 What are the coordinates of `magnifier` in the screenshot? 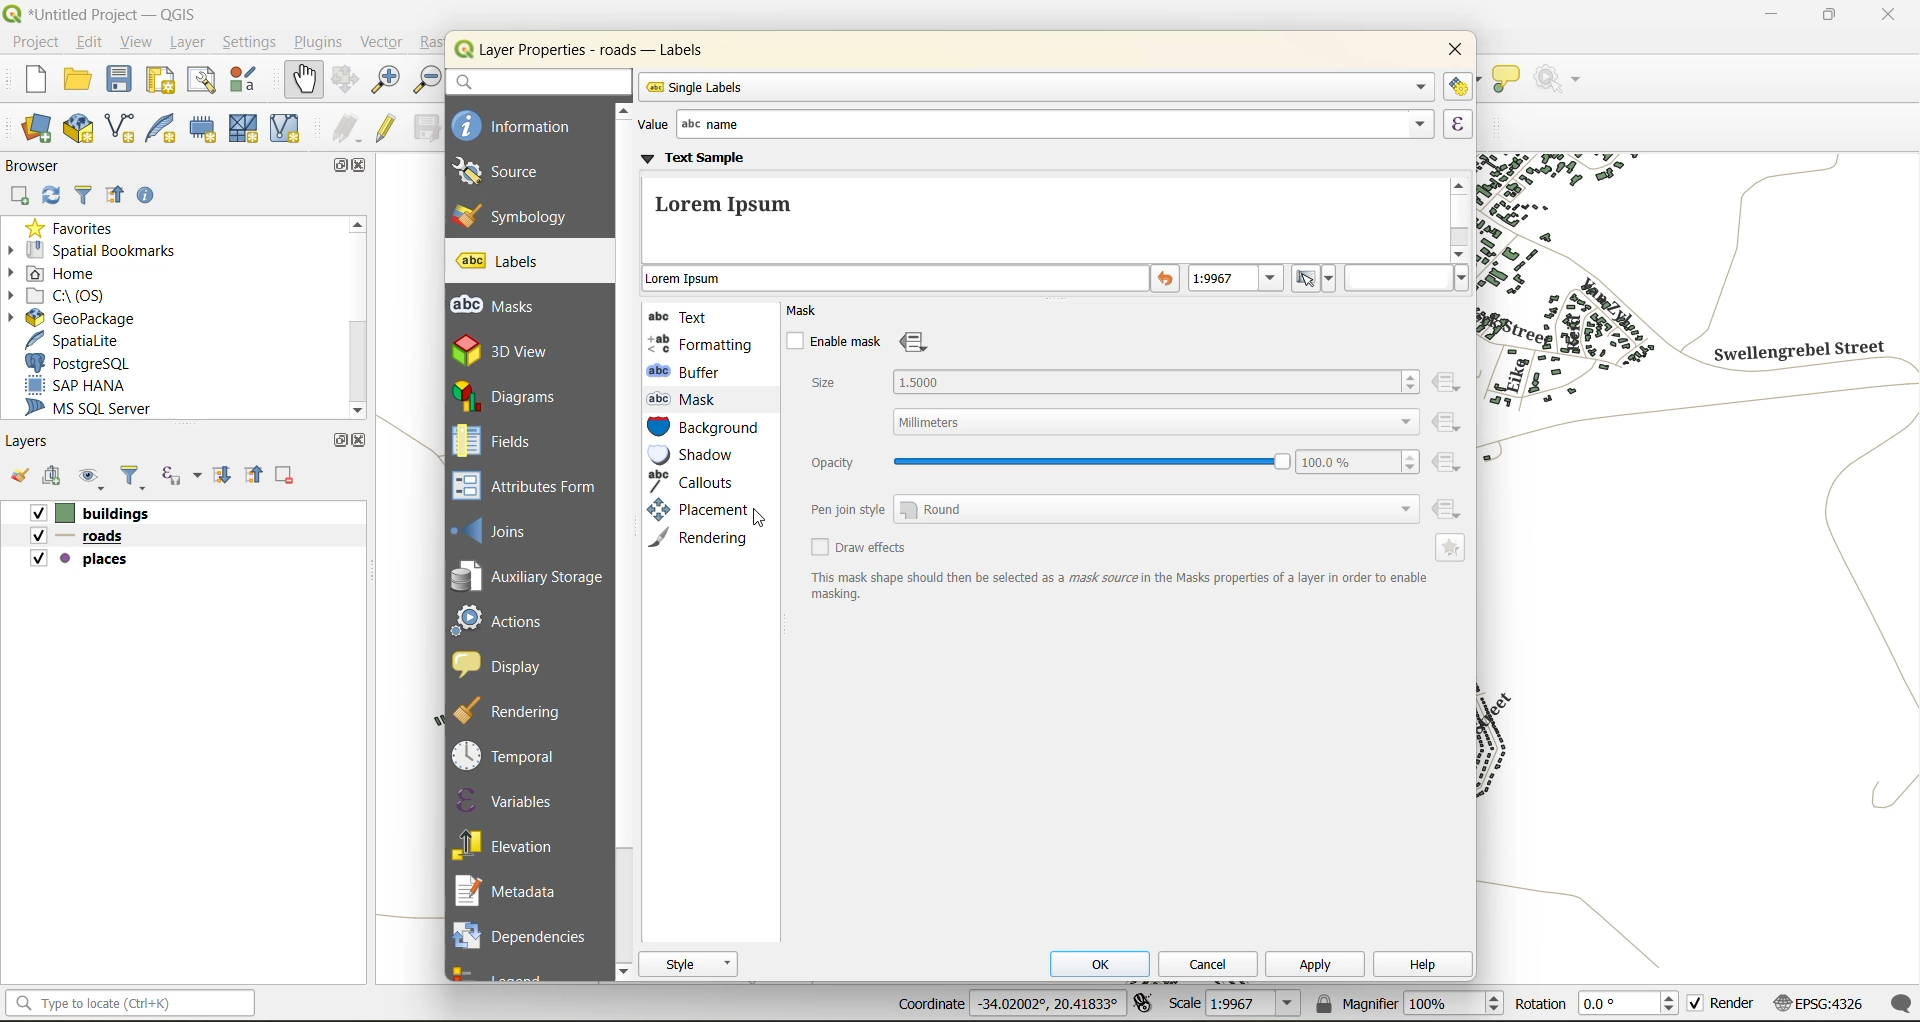 It's located at (1407, 1003).